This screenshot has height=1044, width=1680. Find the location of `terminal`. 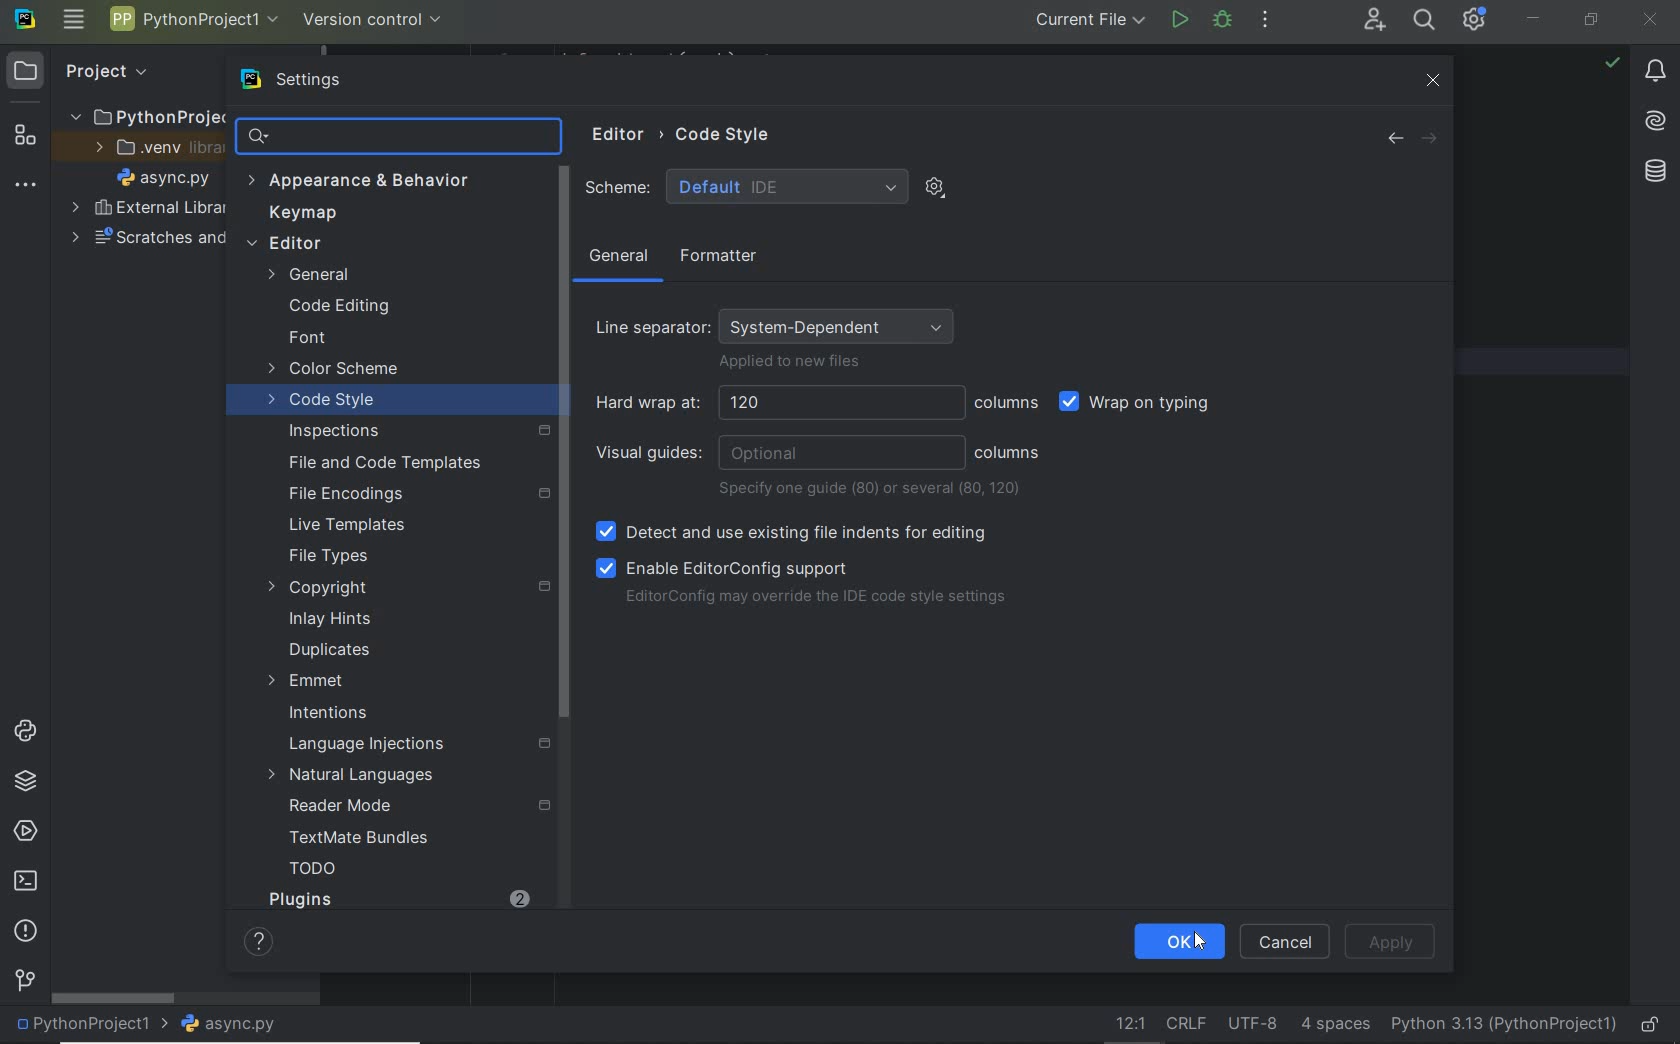

terminal is located at coordinates (28, 882).